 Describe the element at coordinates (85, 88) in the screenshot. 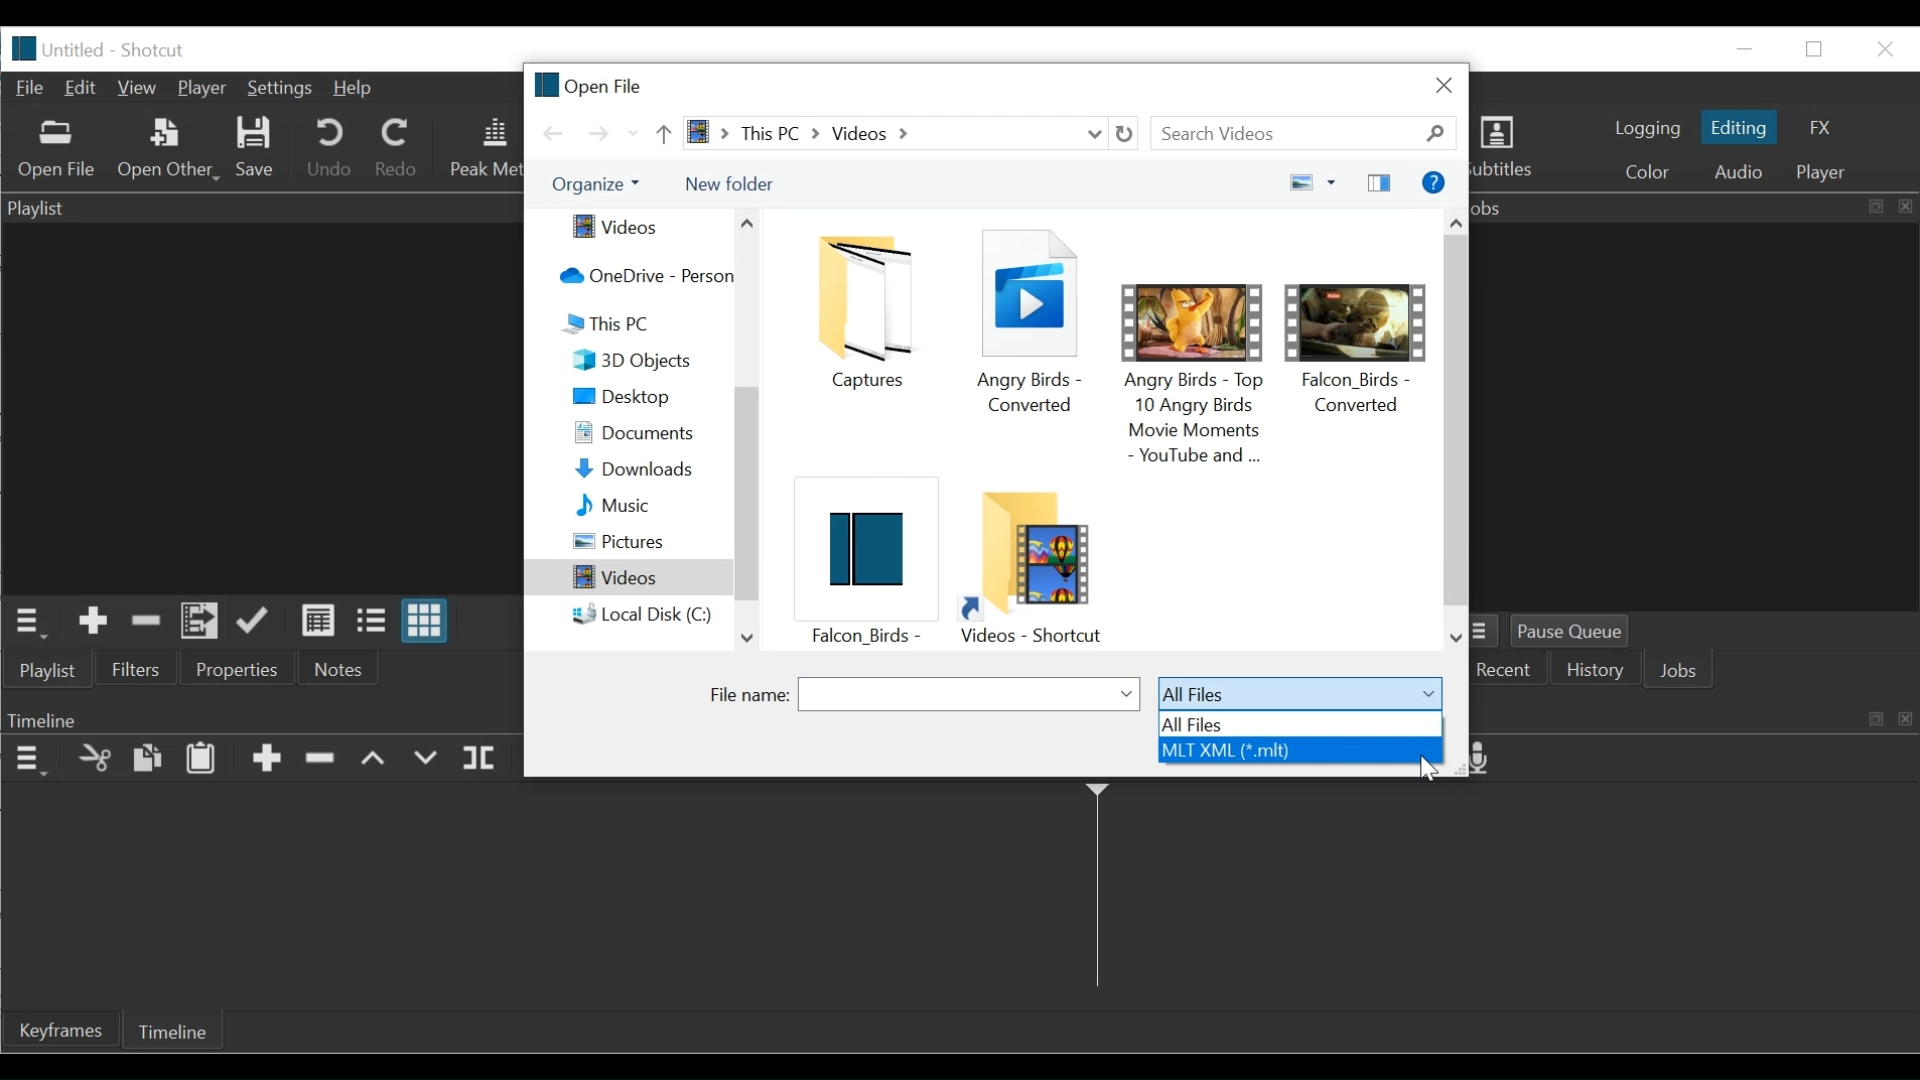

I see `Edit` at that location.